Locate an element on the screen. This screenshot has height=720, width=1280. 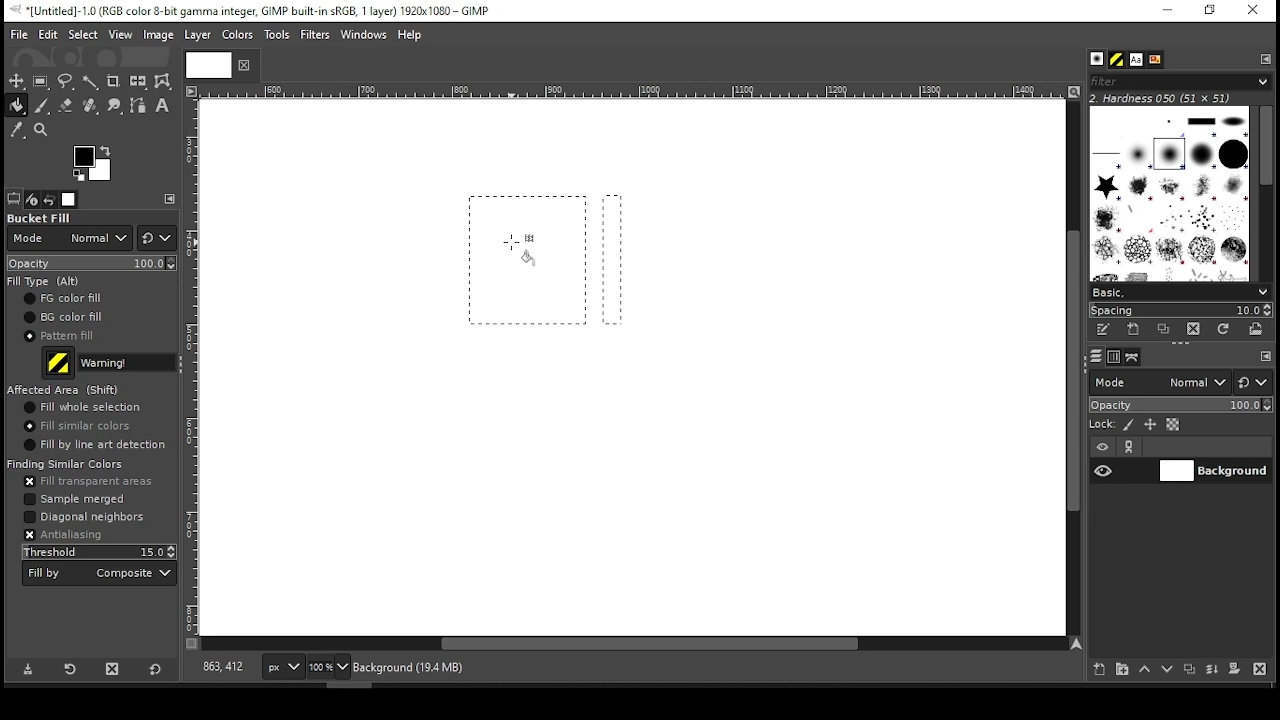
mode is located at coordinates (69, 239).